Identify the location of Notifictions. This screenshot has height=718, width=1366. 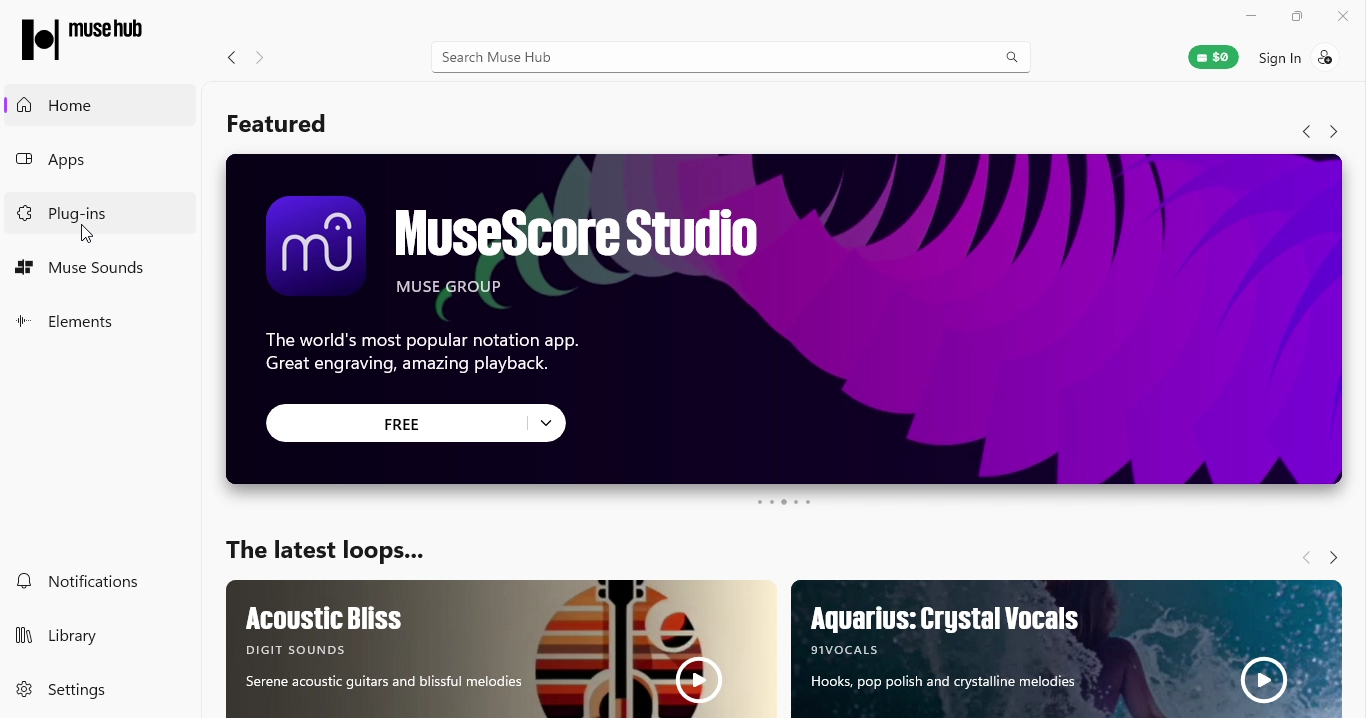
(86, 583).